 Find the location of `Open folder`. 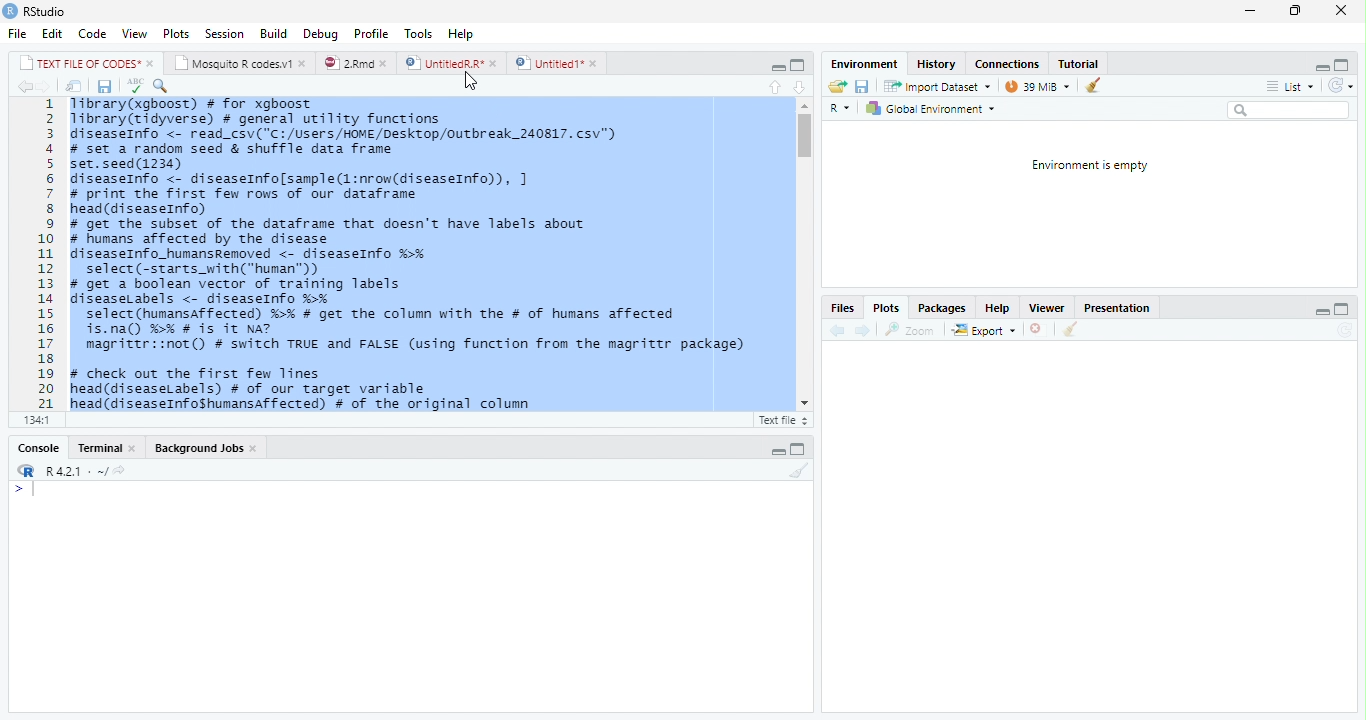

Open folder is located at coordinates (837, 85).